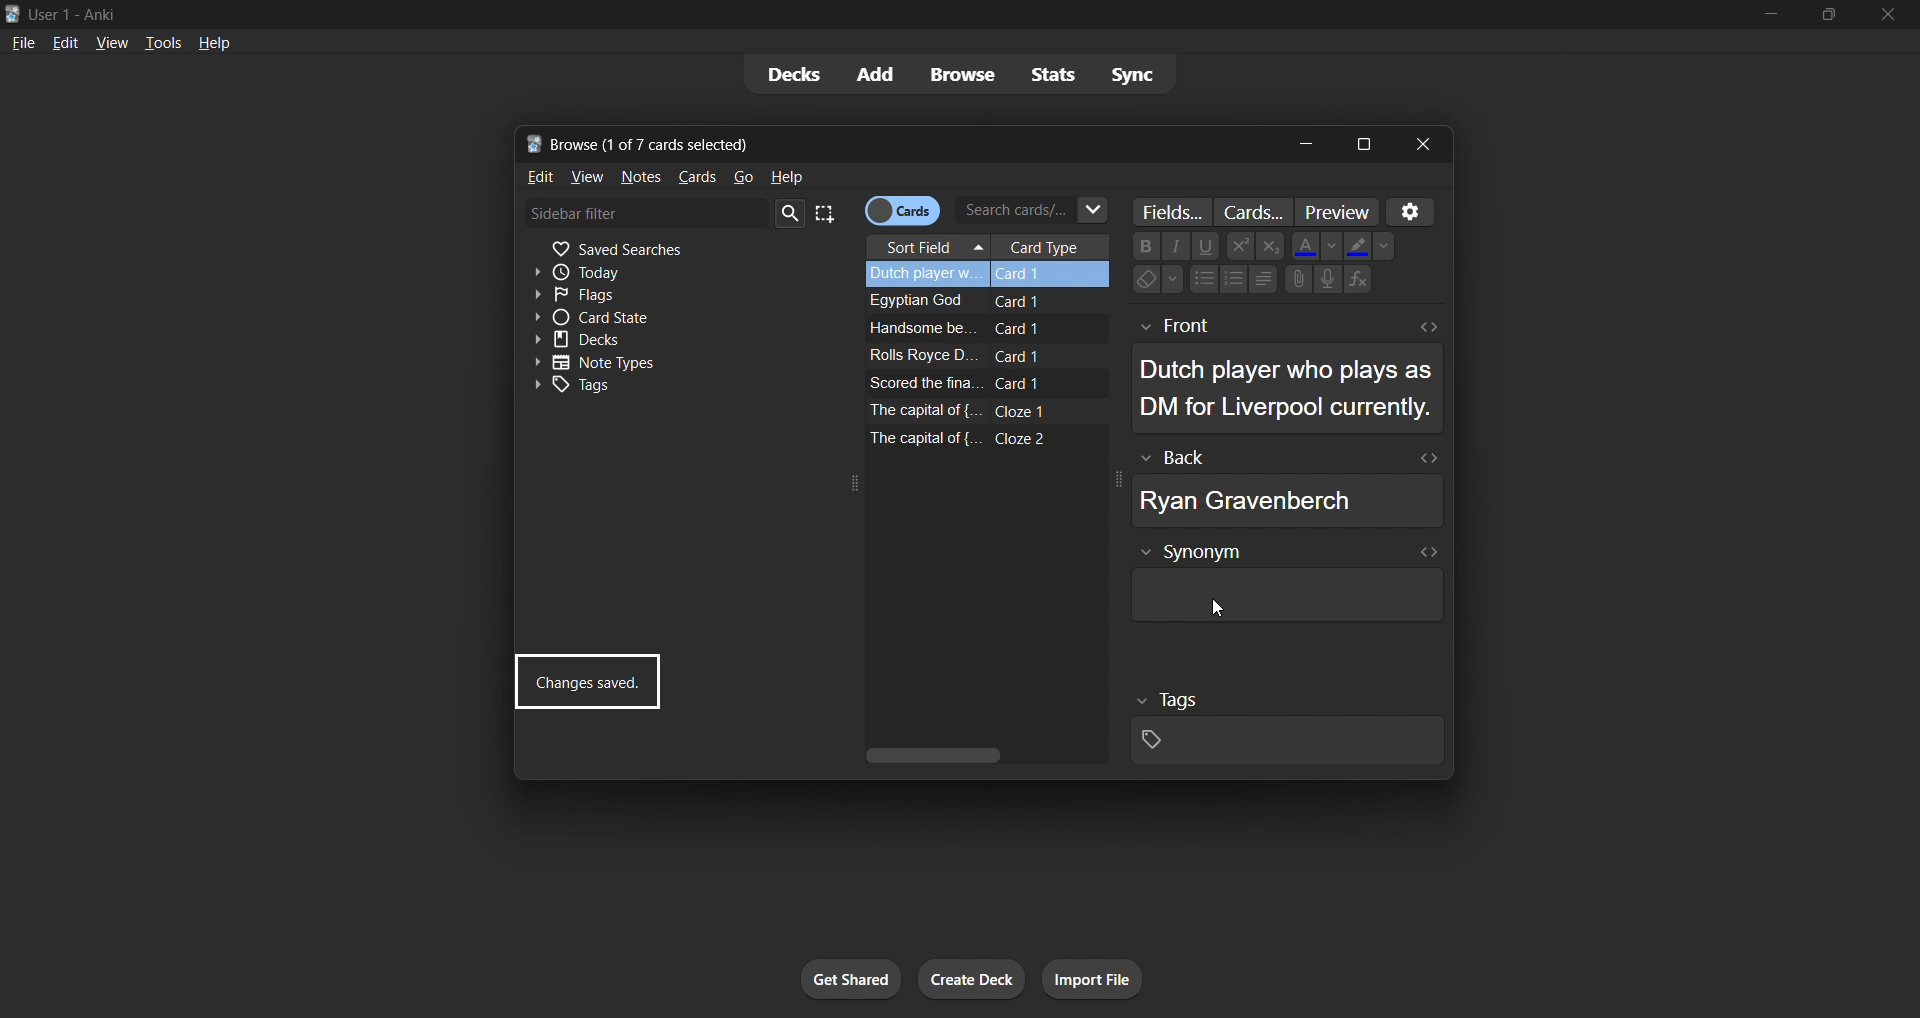 This screenshot has height=1018, width=1920. Describe the element at coordinates (1328, 279) in the screenshot. I see `Speaker` at that location.